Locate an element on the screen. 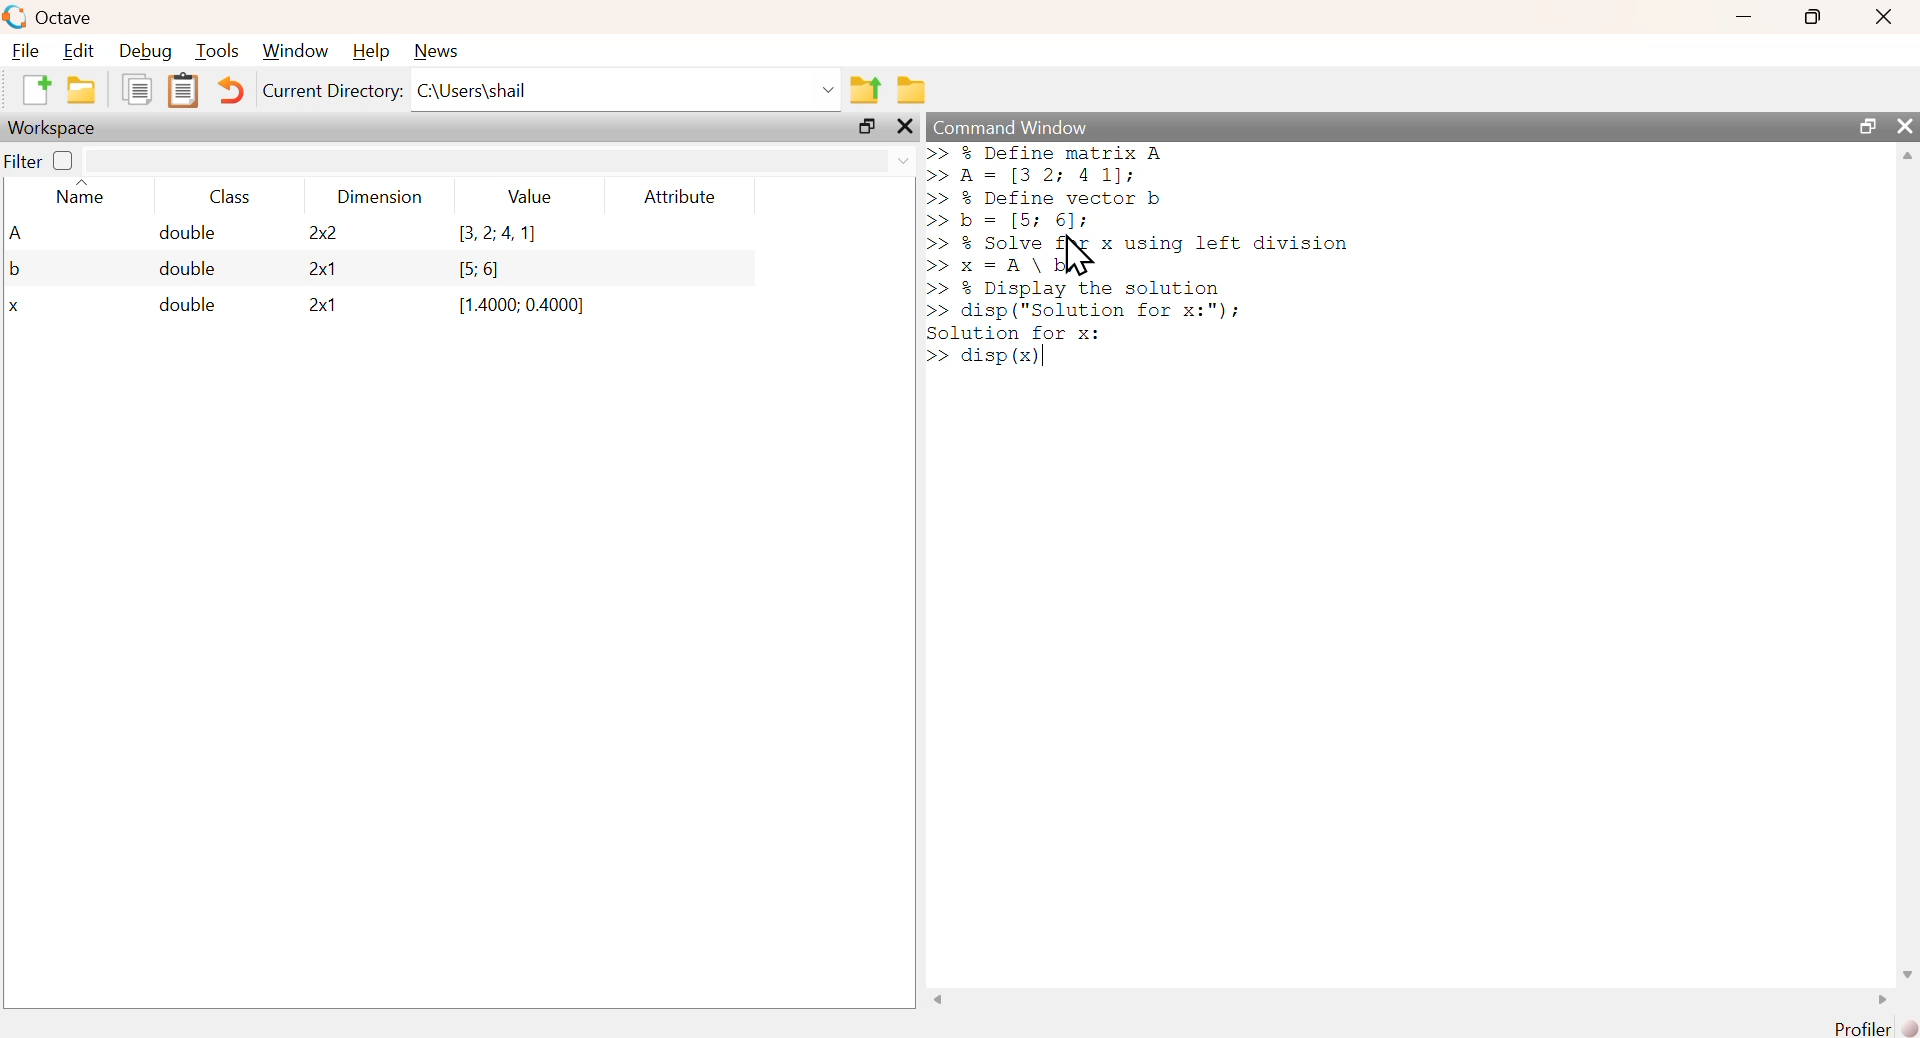  b is located at coordinates (17, 270).